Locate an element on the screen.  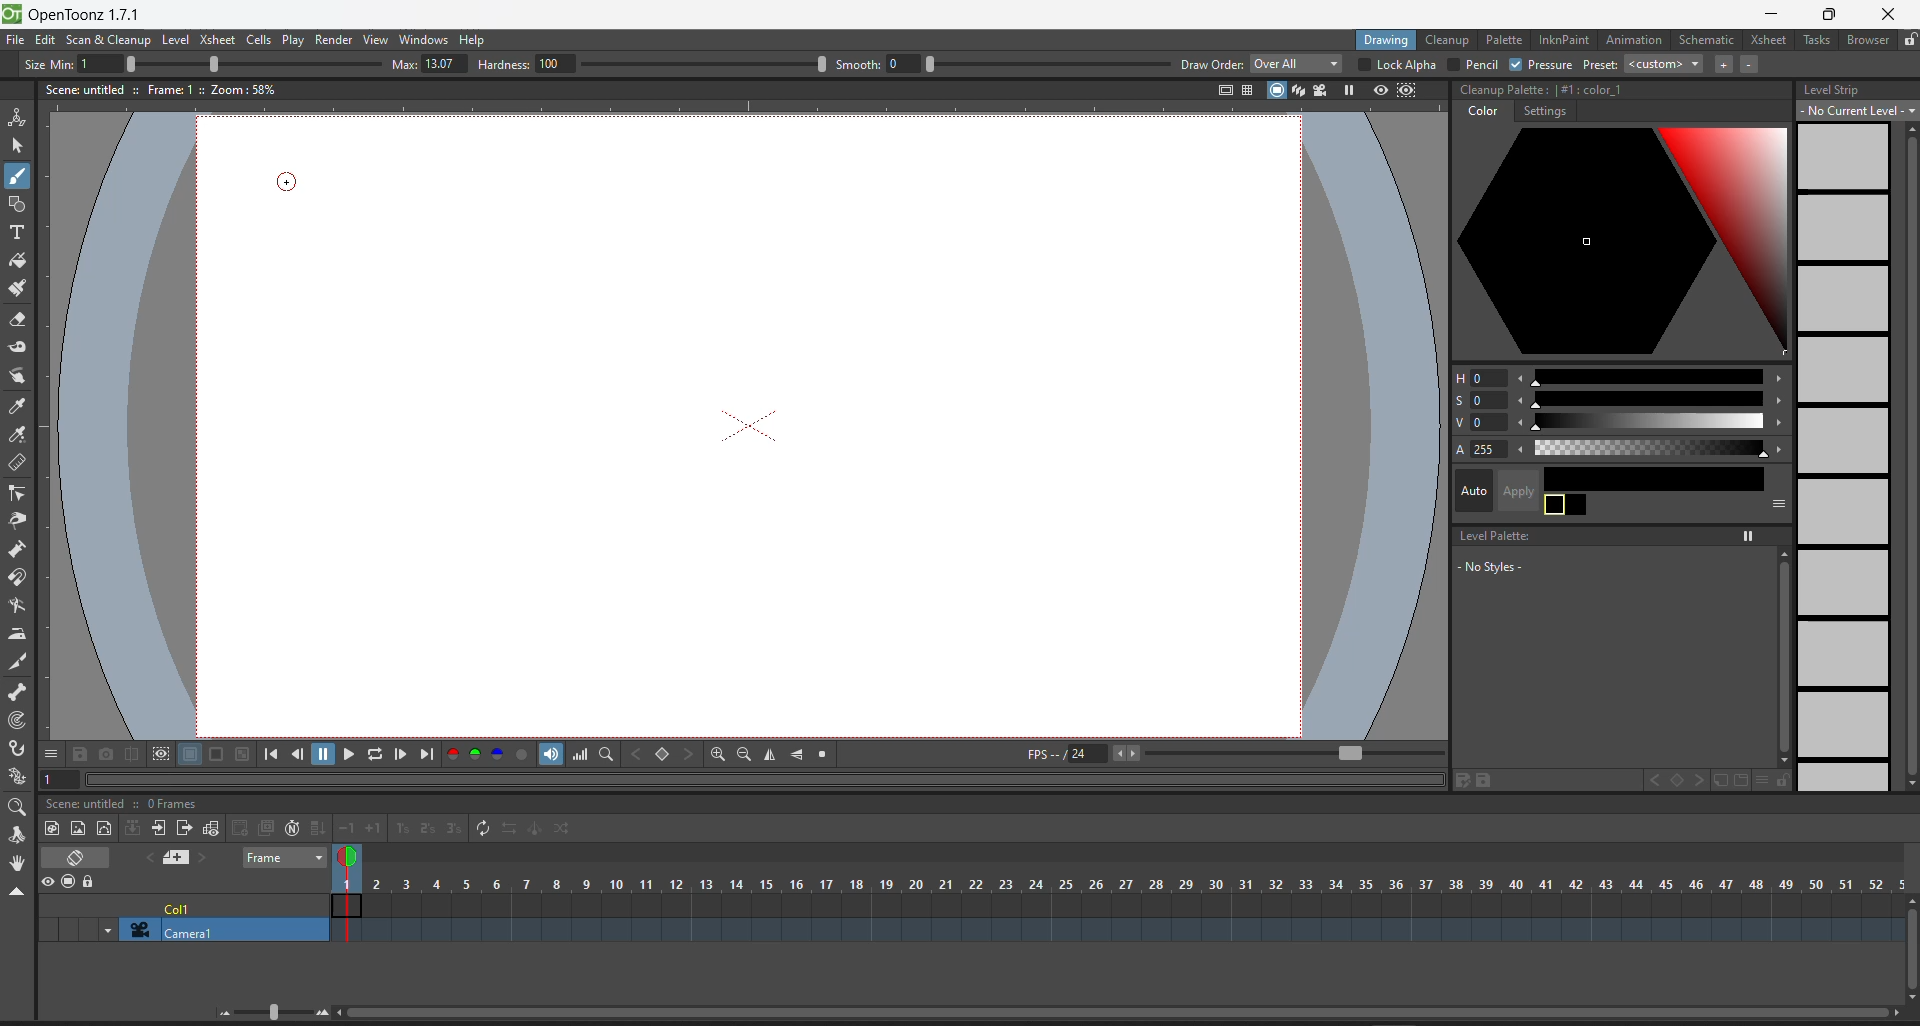
frames per second is located at coordinates (1068, 752).